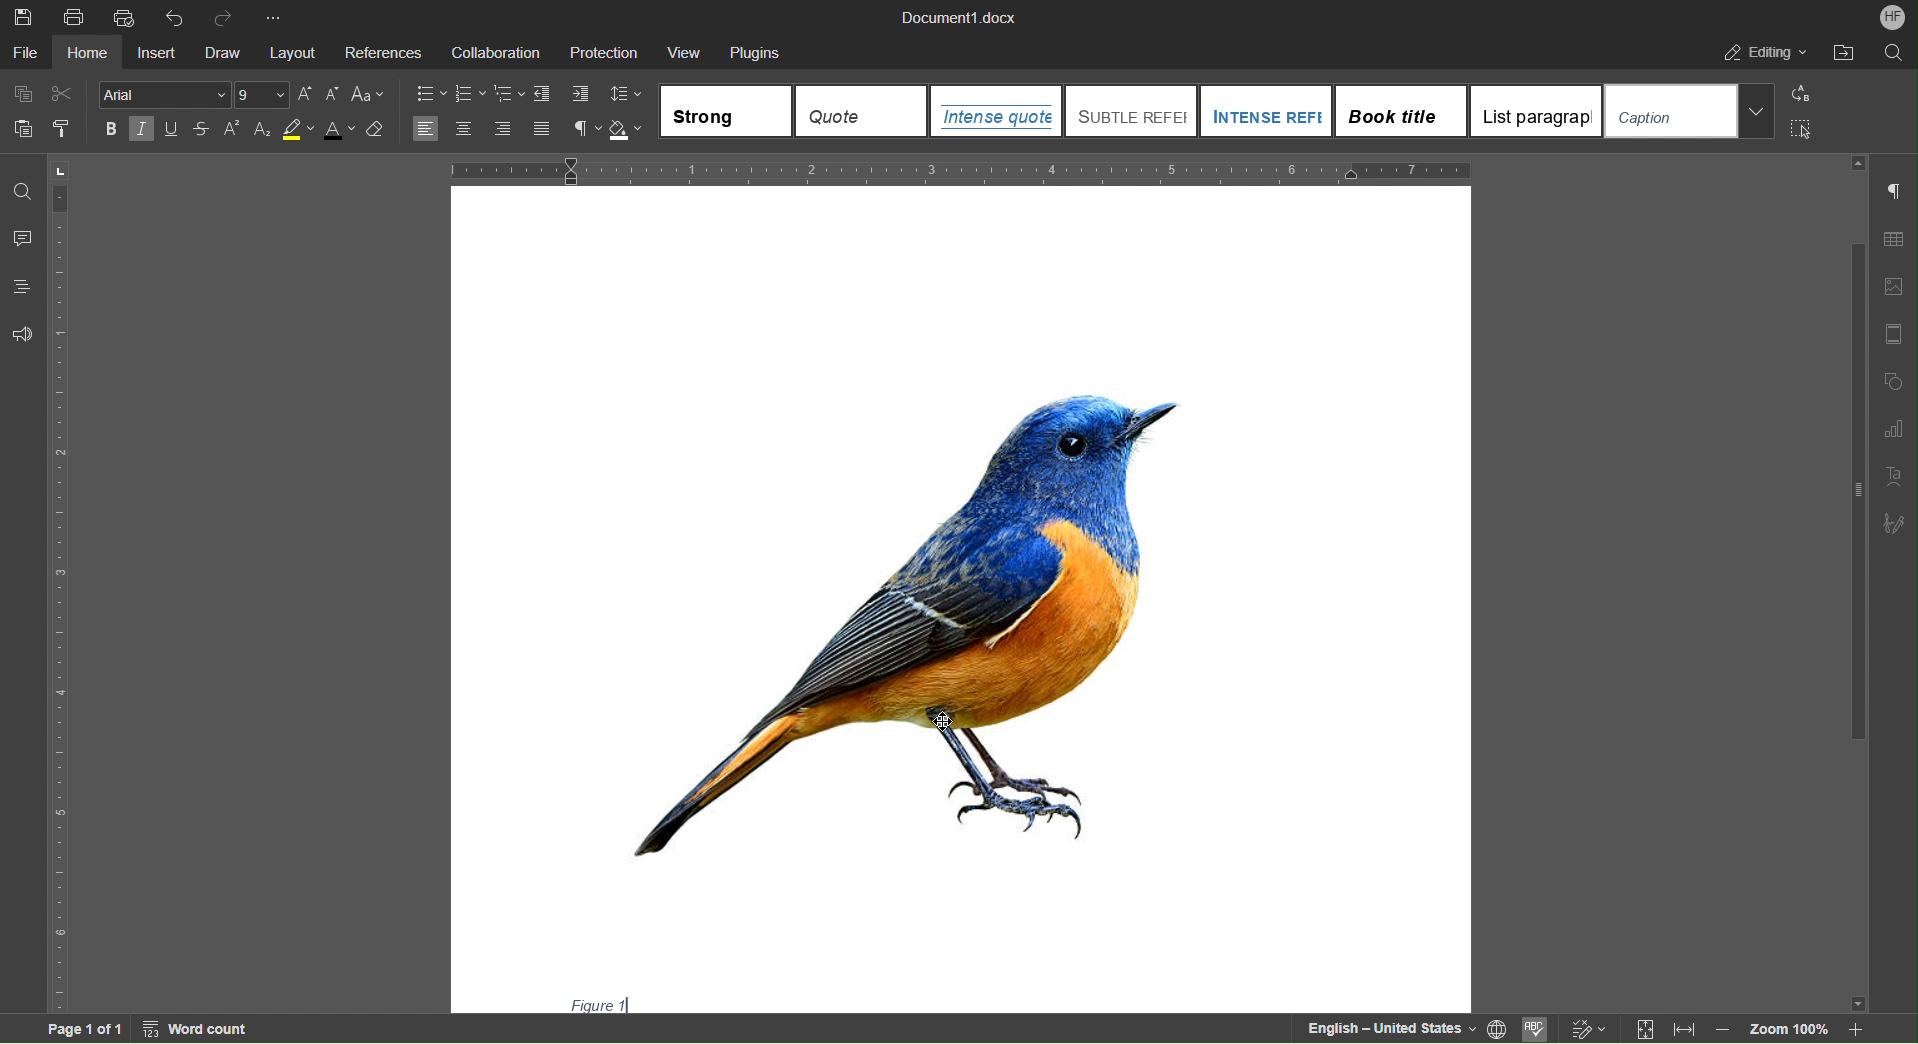  Describe the element at coordinates (28, 55) in the screenshot. I see `File` at that location.